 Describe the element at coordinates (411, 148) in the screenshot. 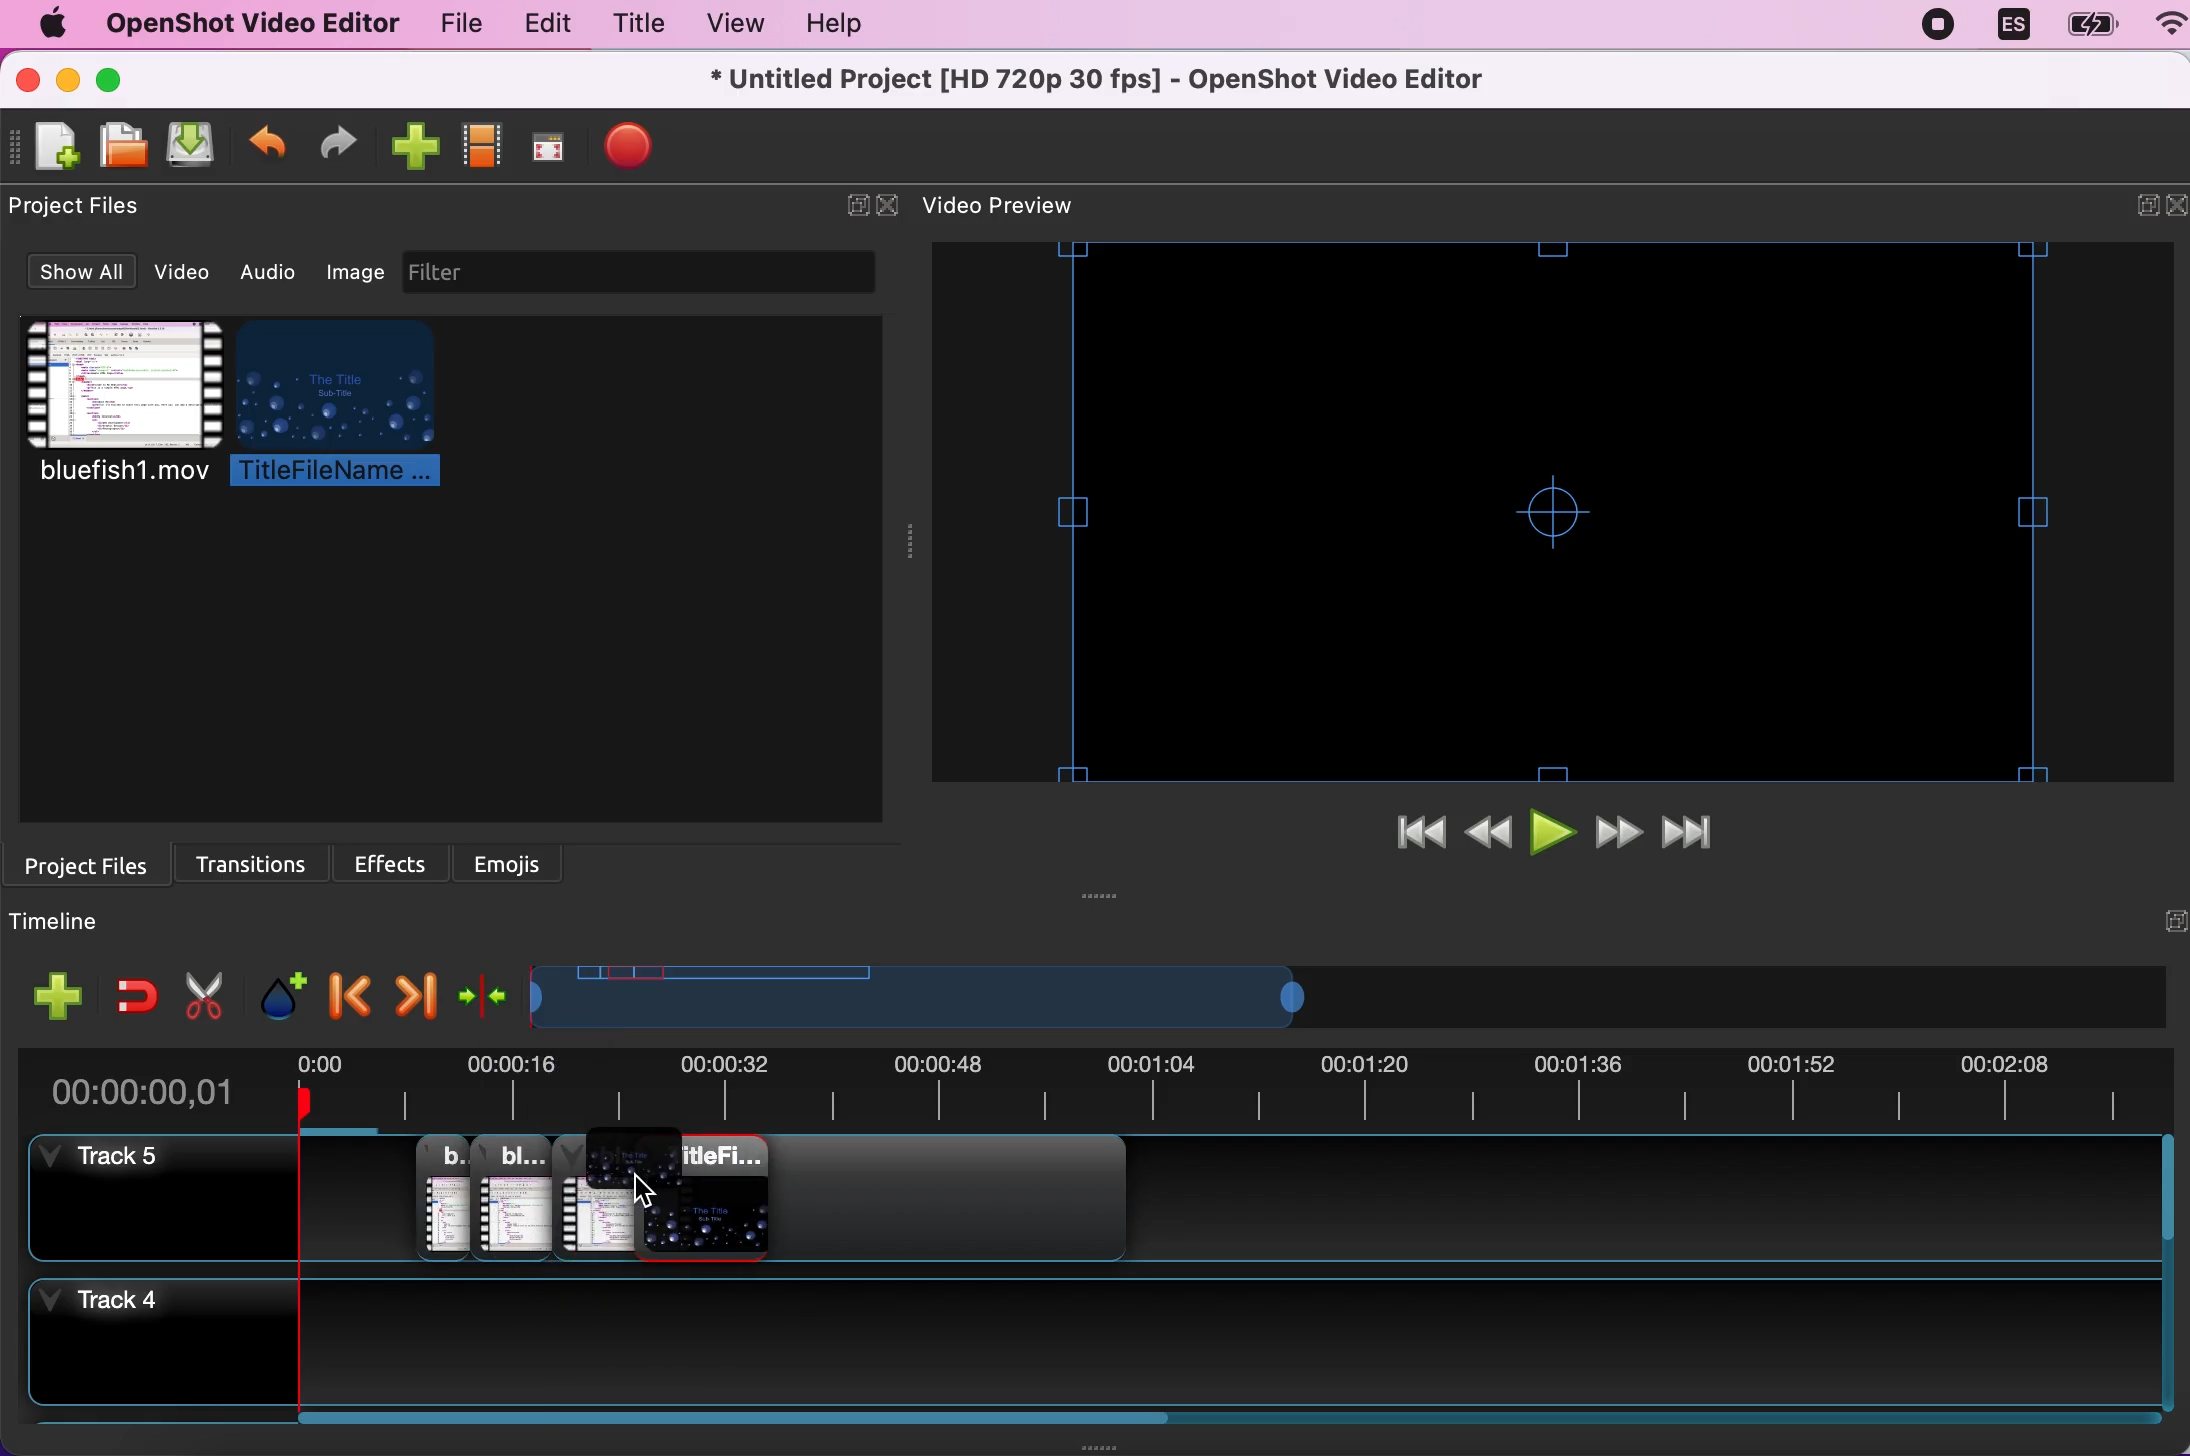

I see `import file` at that location.